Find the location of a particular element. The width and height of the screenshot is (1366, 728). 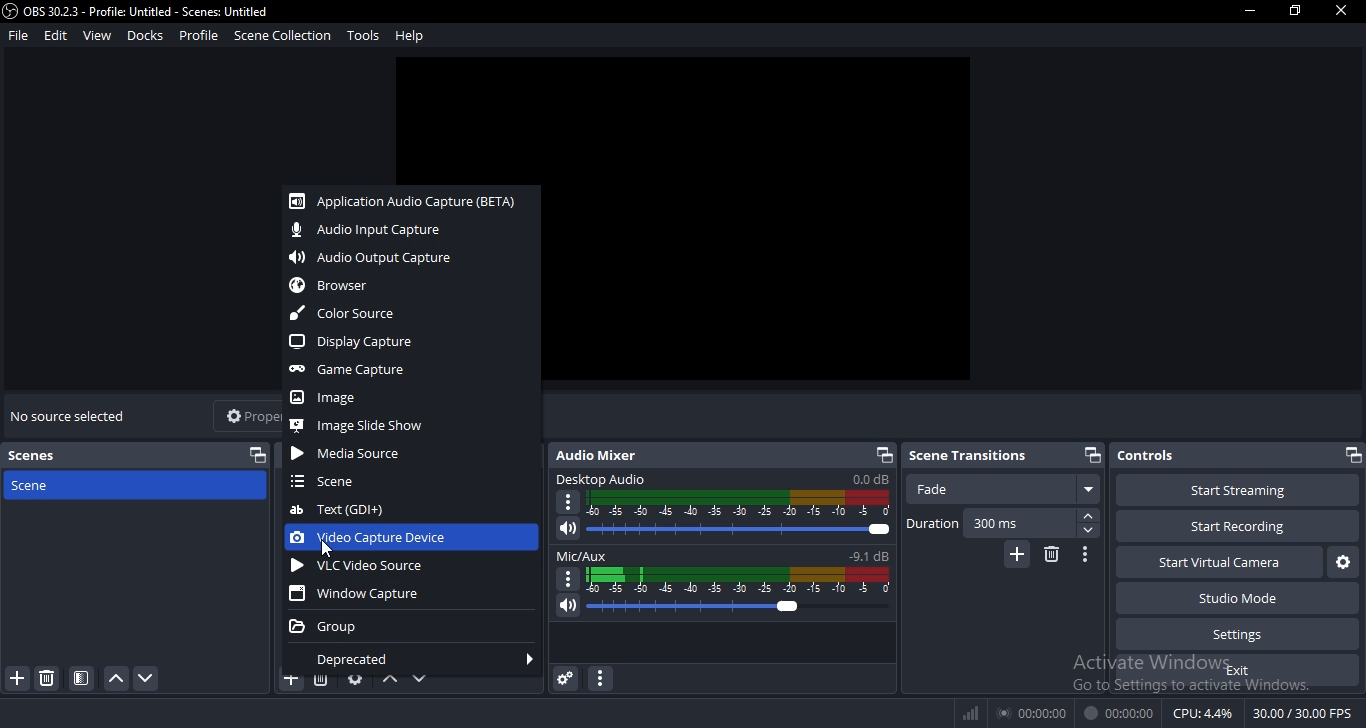

browser is located at coordinates (342, 284).